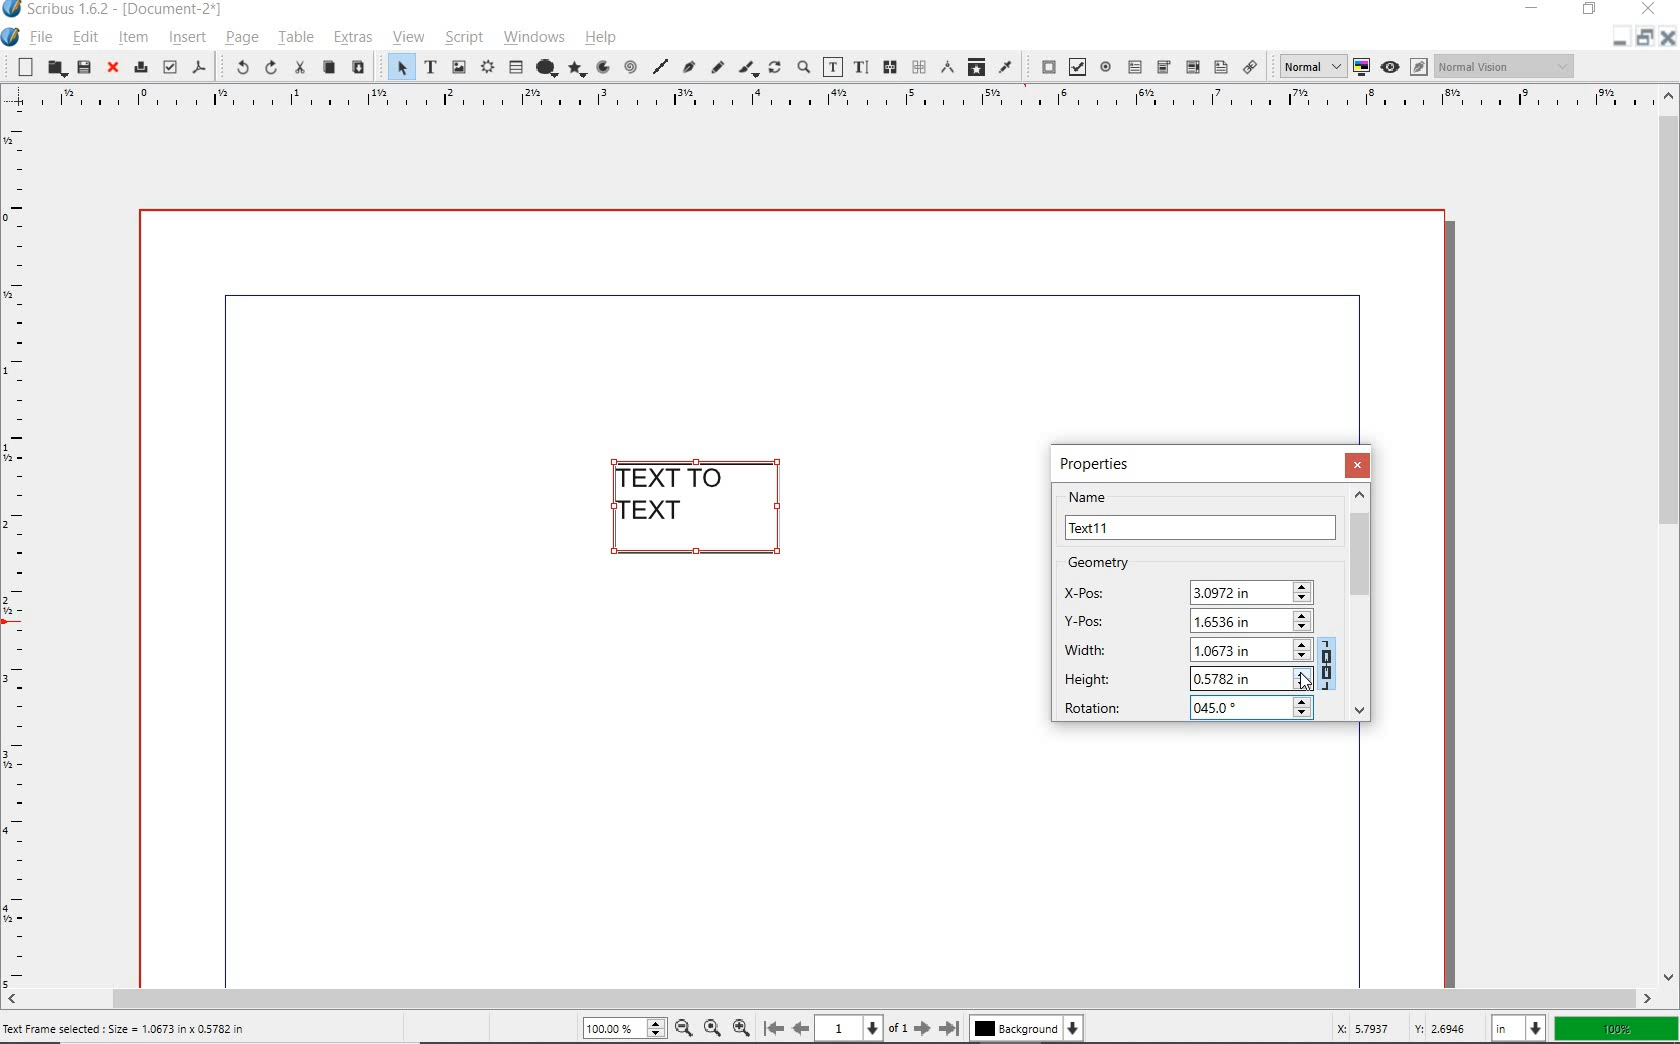  Describe the element at coordinates (1186, 648) in the screenshot. I see `WIDTH` at that location.